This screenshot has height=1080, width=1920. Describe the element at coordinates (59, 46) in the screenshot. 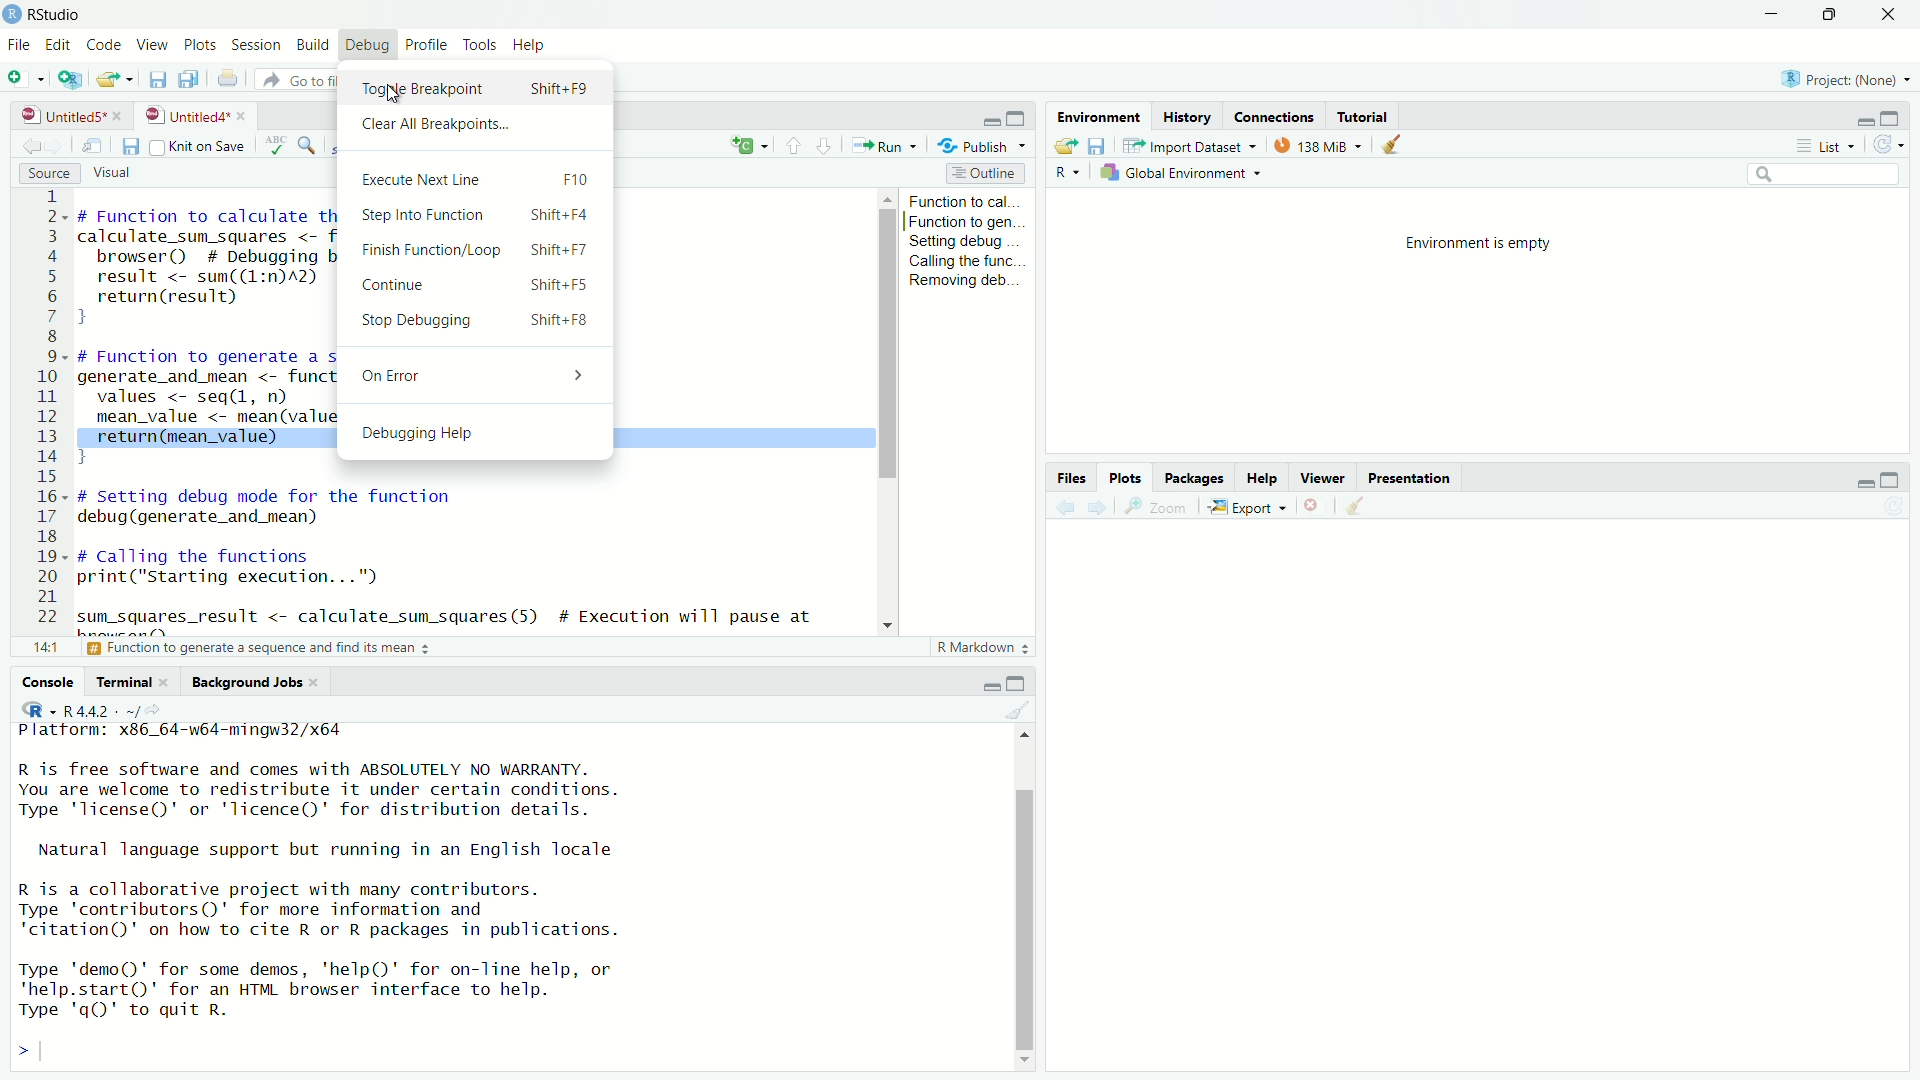

I see `edit` at that location.